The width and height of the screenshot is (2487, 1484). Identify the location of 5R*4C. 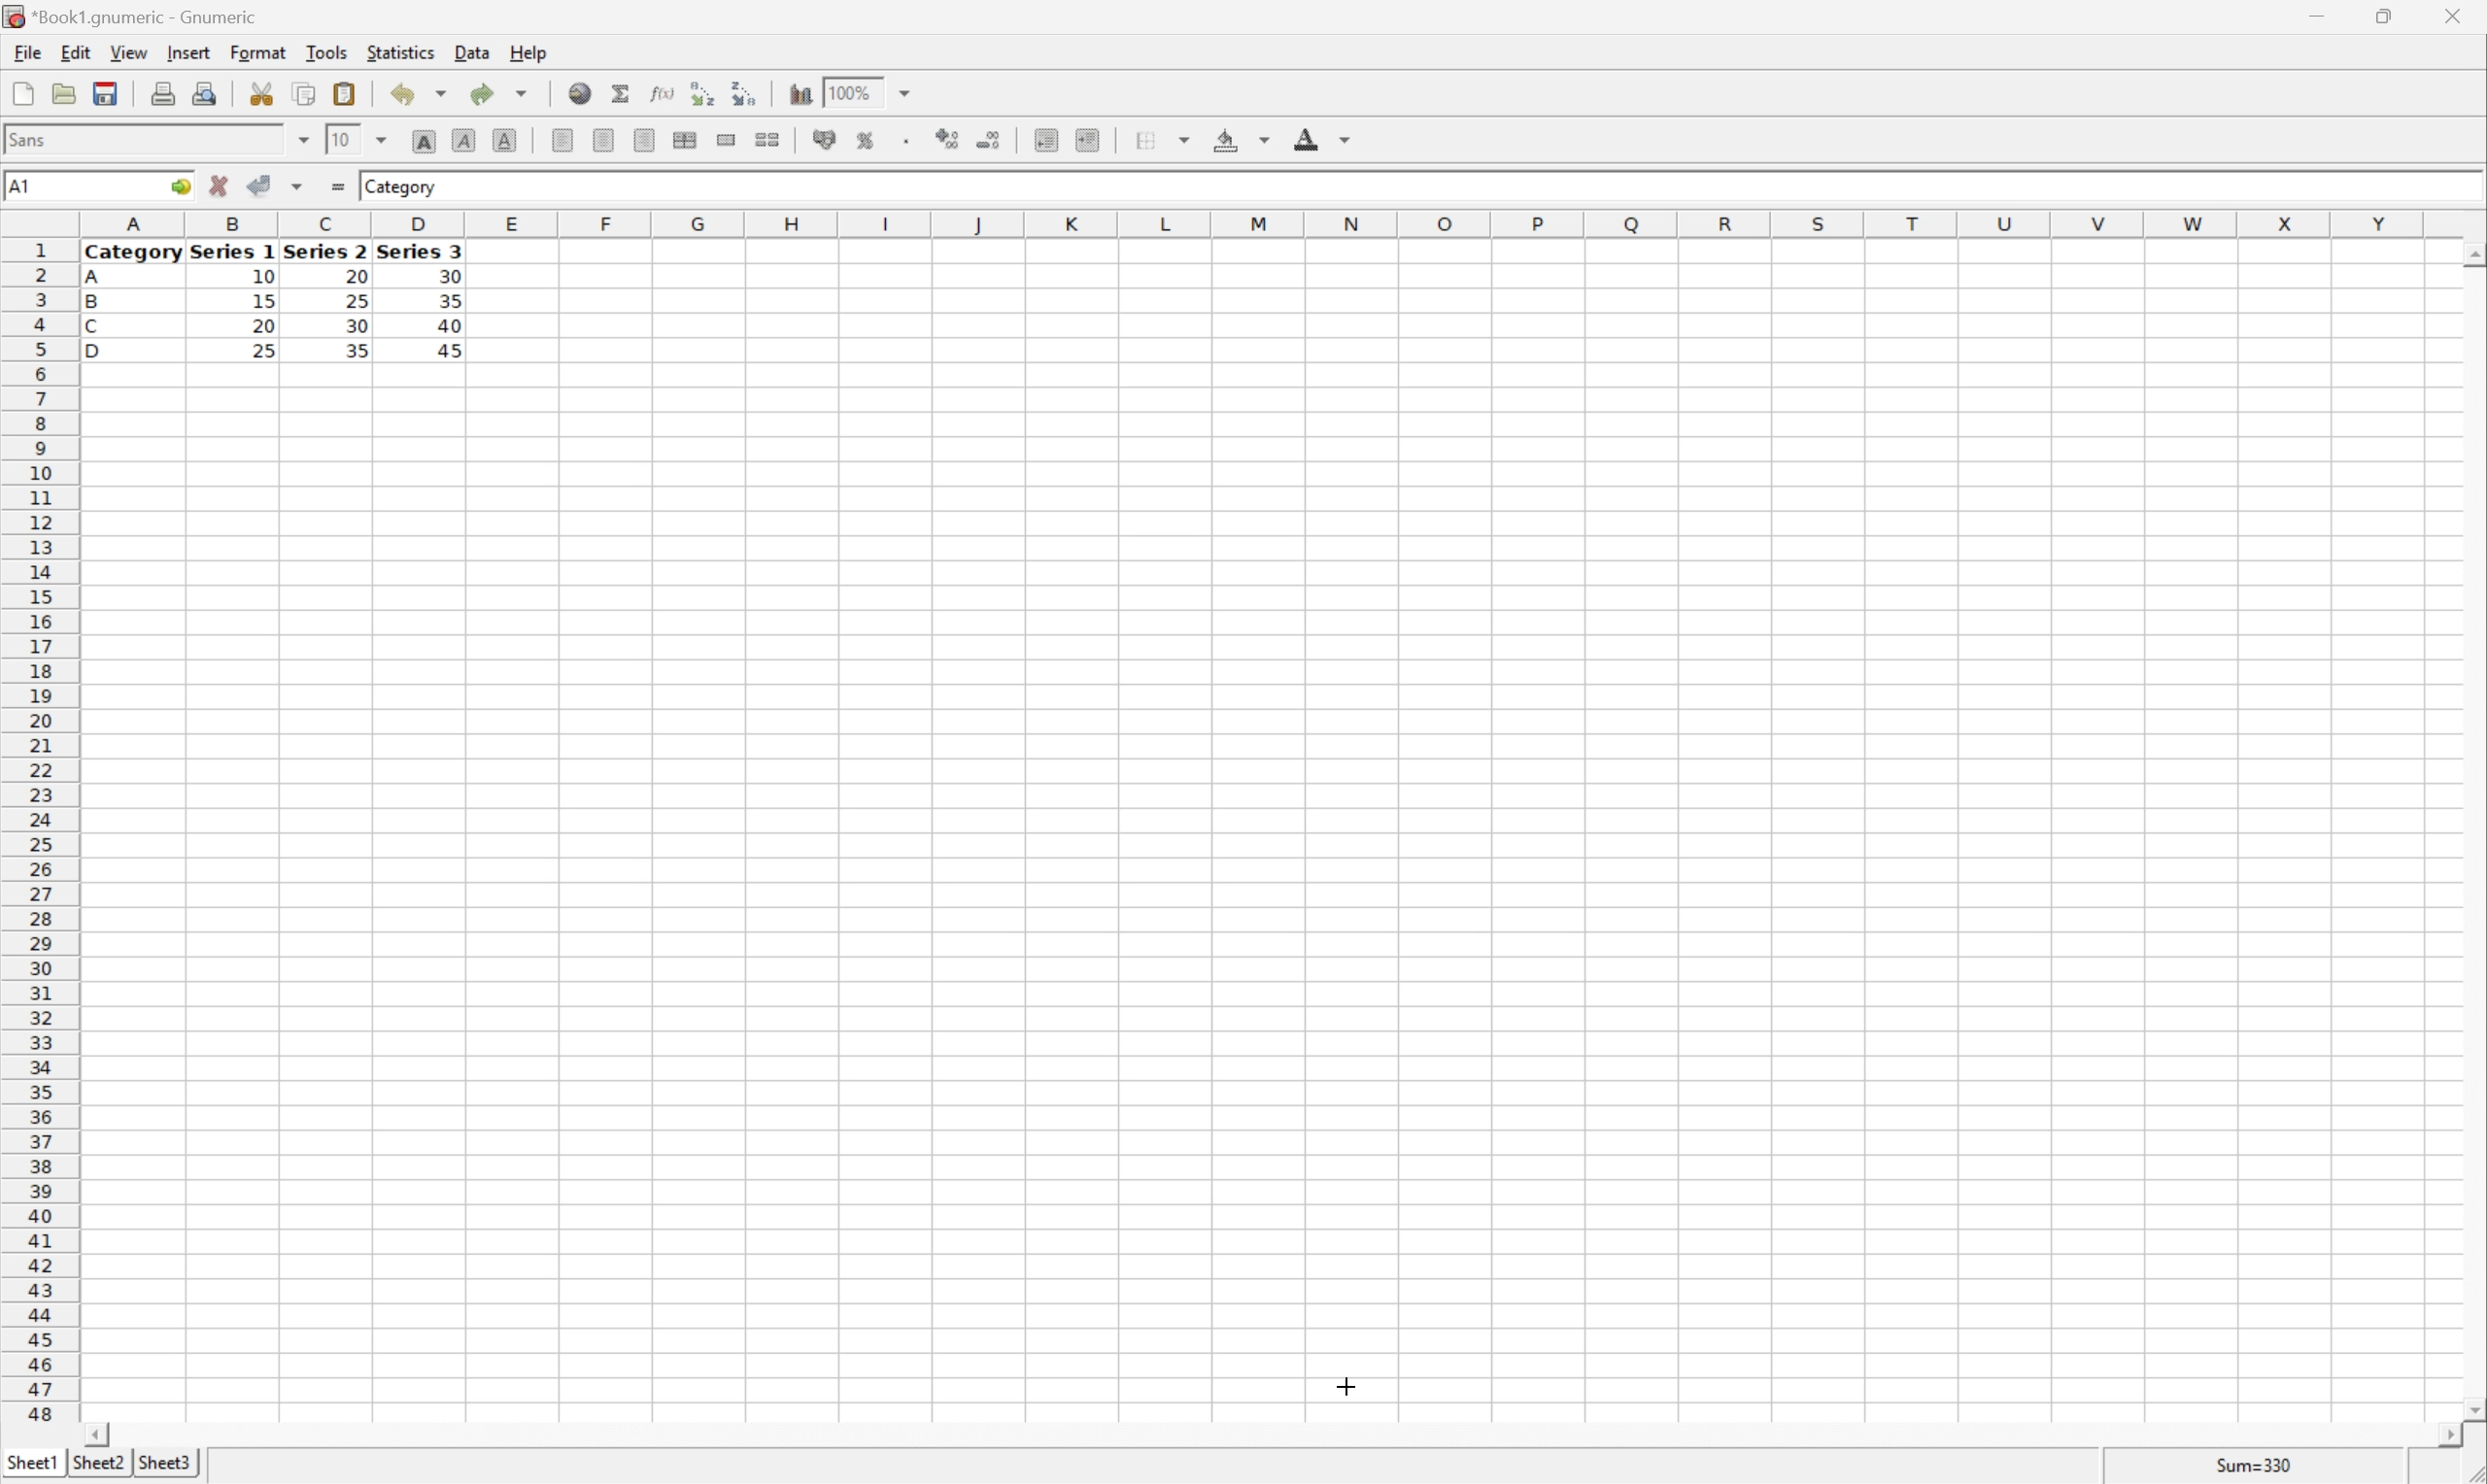
(42, 189).